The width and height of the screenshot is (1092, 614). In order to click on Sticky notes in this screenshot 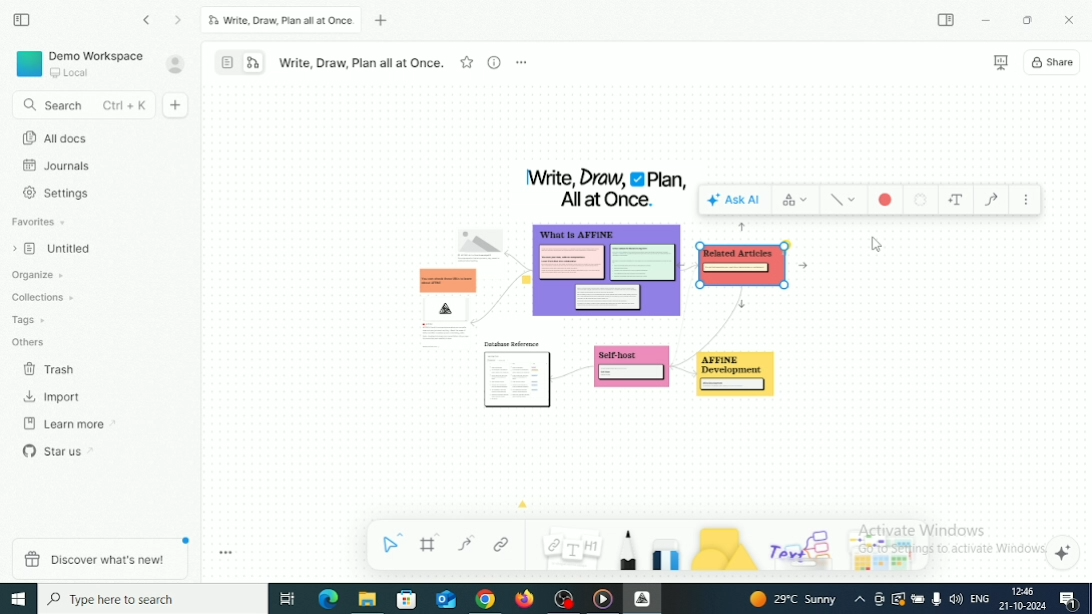, I will do `click(632, 371)`.